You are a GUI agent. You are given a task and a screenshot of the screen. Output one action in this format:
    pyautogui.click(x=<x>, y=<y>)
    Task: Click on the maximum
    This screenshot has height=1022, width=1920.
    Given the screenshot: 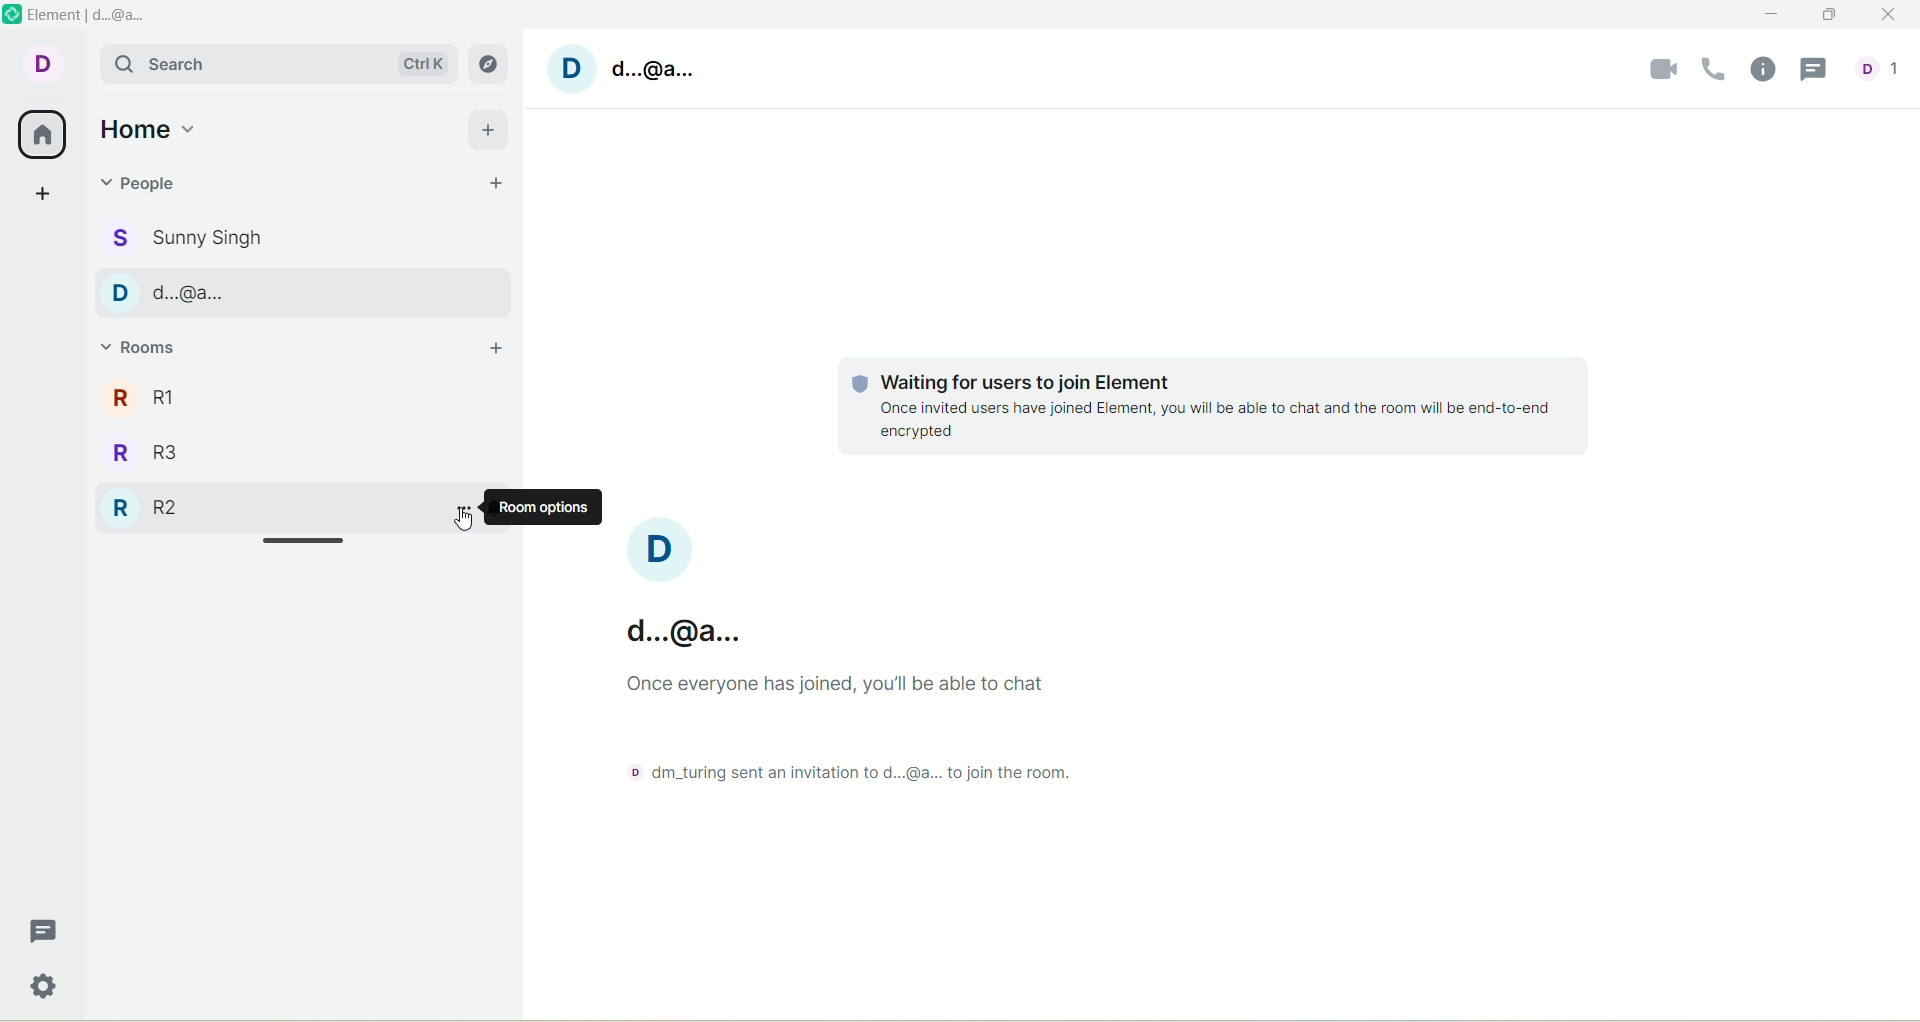 What is the action you would take?
    pyautogui.click(x=1829, y=15)
    